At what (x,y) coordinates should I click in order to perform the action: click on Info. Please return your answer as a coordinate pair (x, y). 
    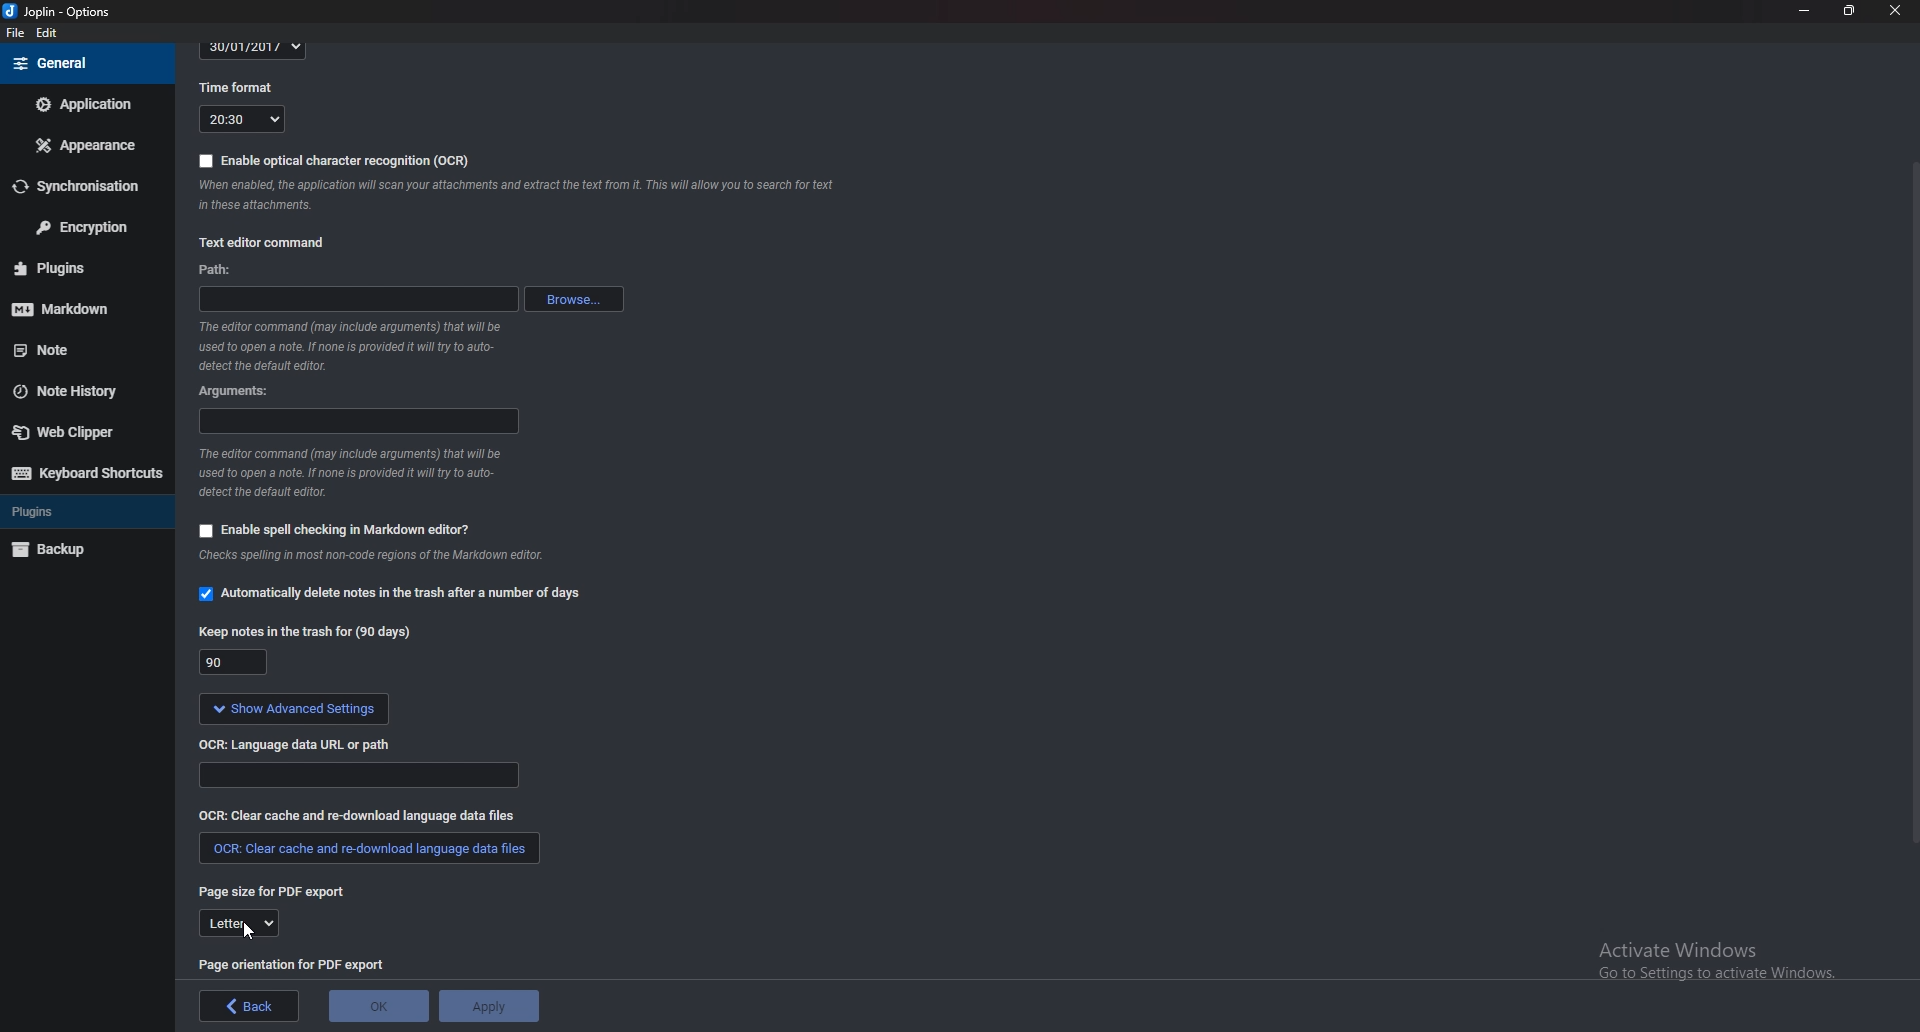
    Looking at the image, I should click on (350, 473).